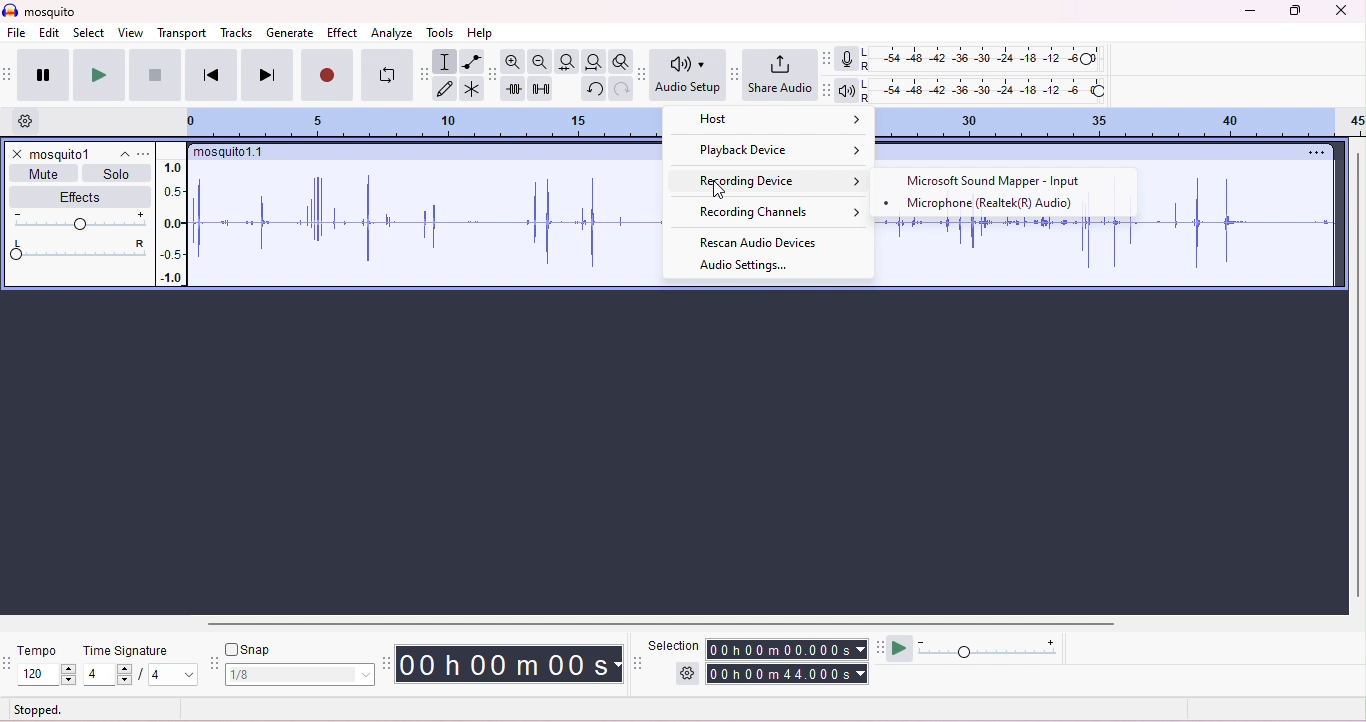 The image size is (1366, 722). Describe the element at coordinates (301, 675) in the screenshot. I see `select snap` at that location.